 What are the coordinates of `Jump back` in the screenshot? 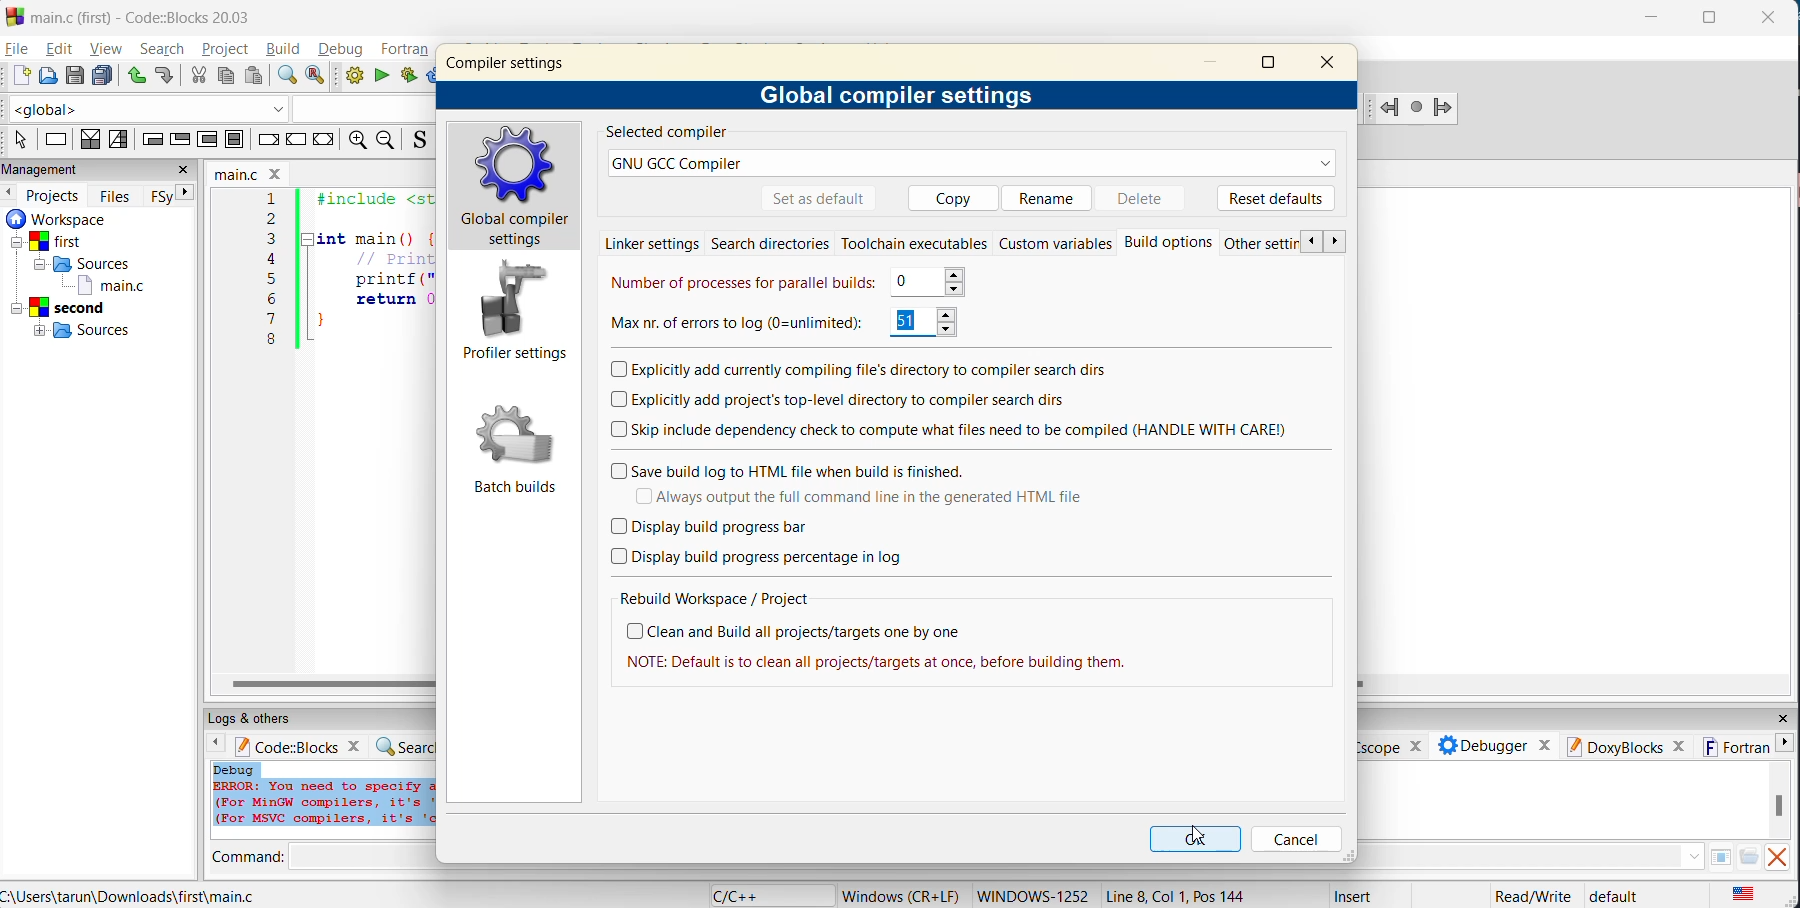 It's located at (1387, 108).